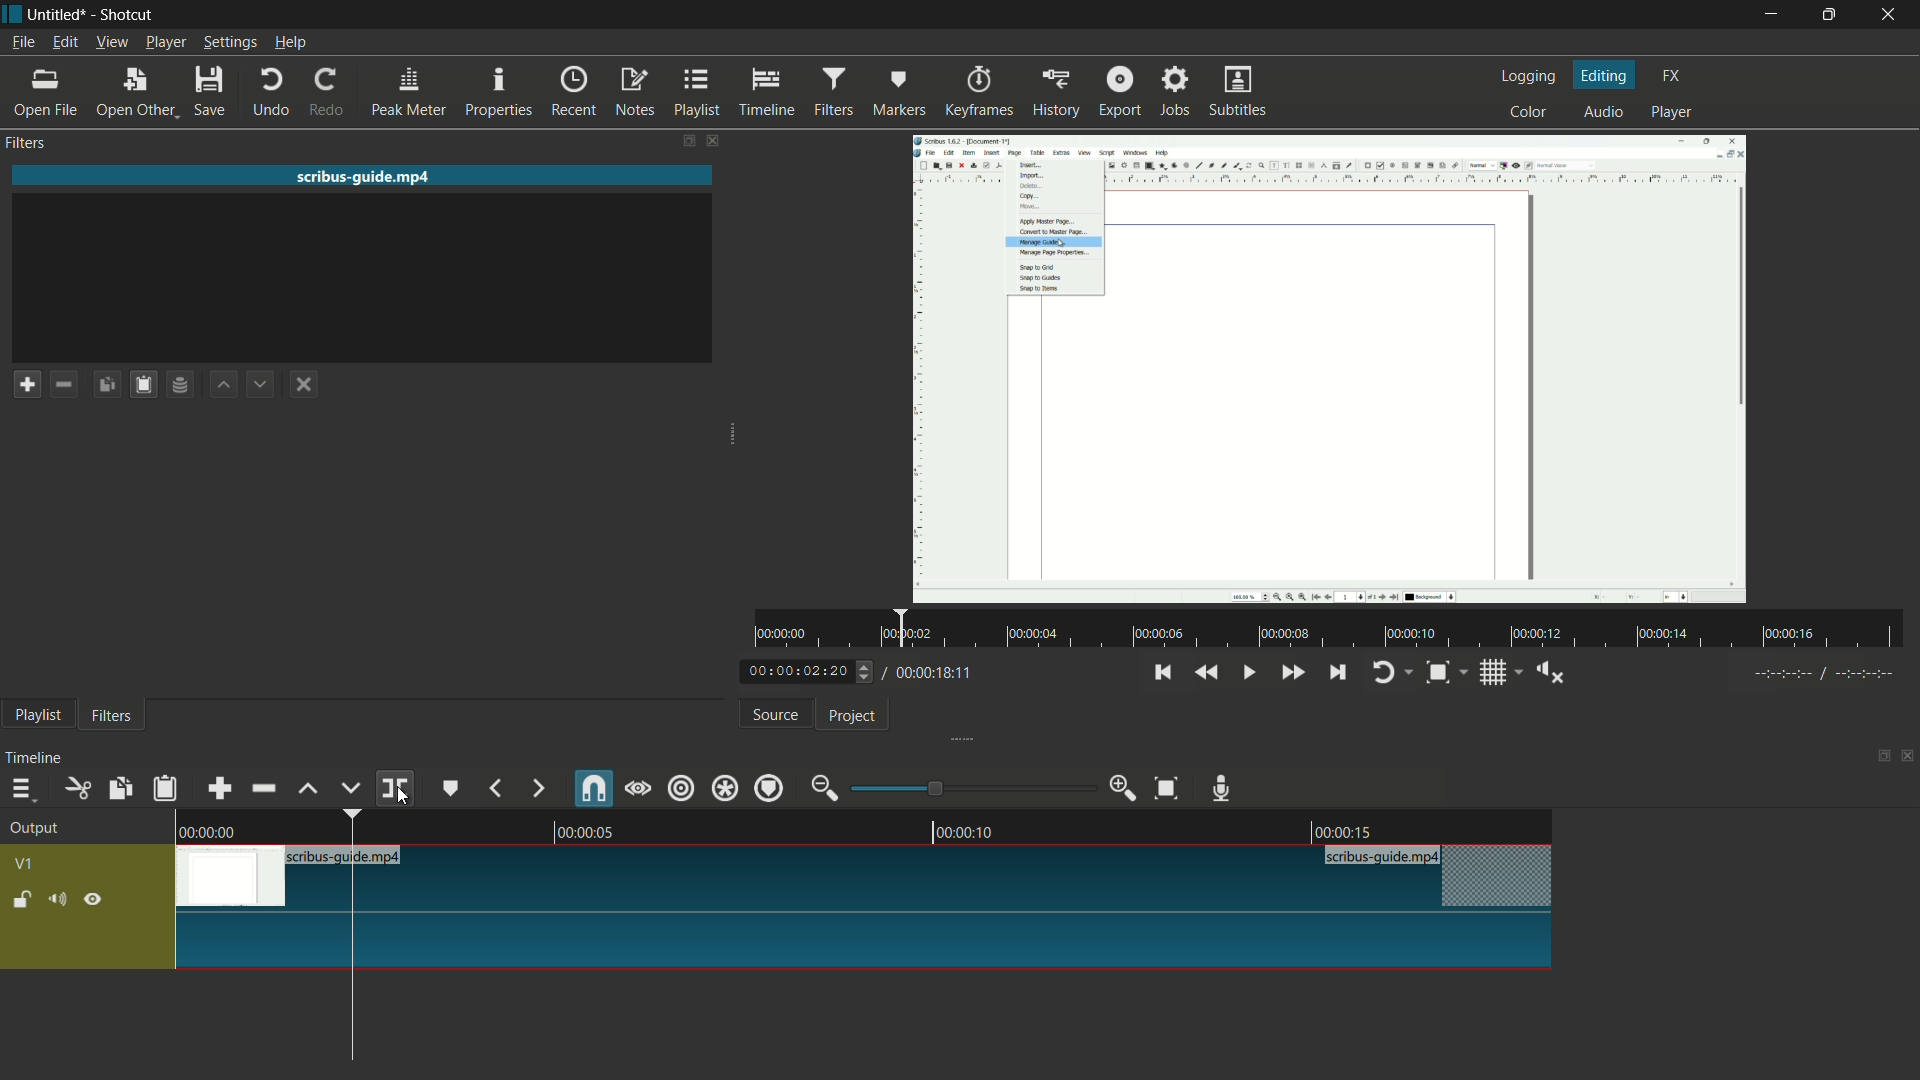  What do you see at coordinates (1908, 758) in the screenshot?
I see `close timeline` at bounding box center [1908, 758].